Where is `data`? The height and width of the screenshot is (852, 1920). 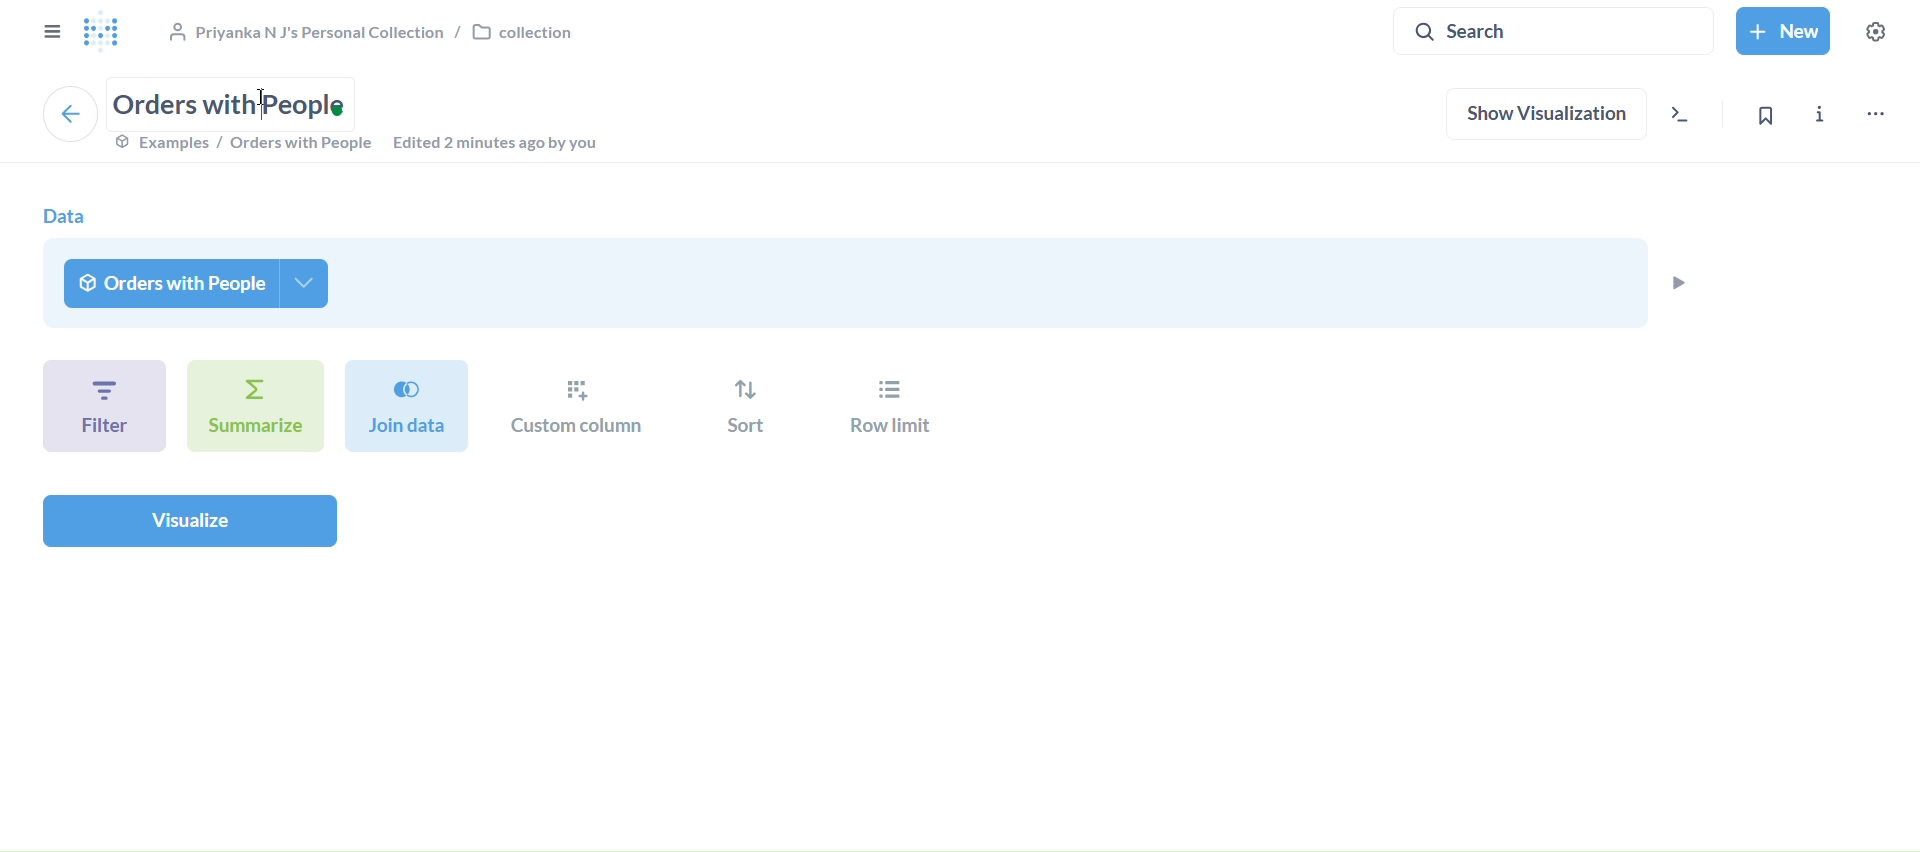 data is located at coordinates (64, 216).